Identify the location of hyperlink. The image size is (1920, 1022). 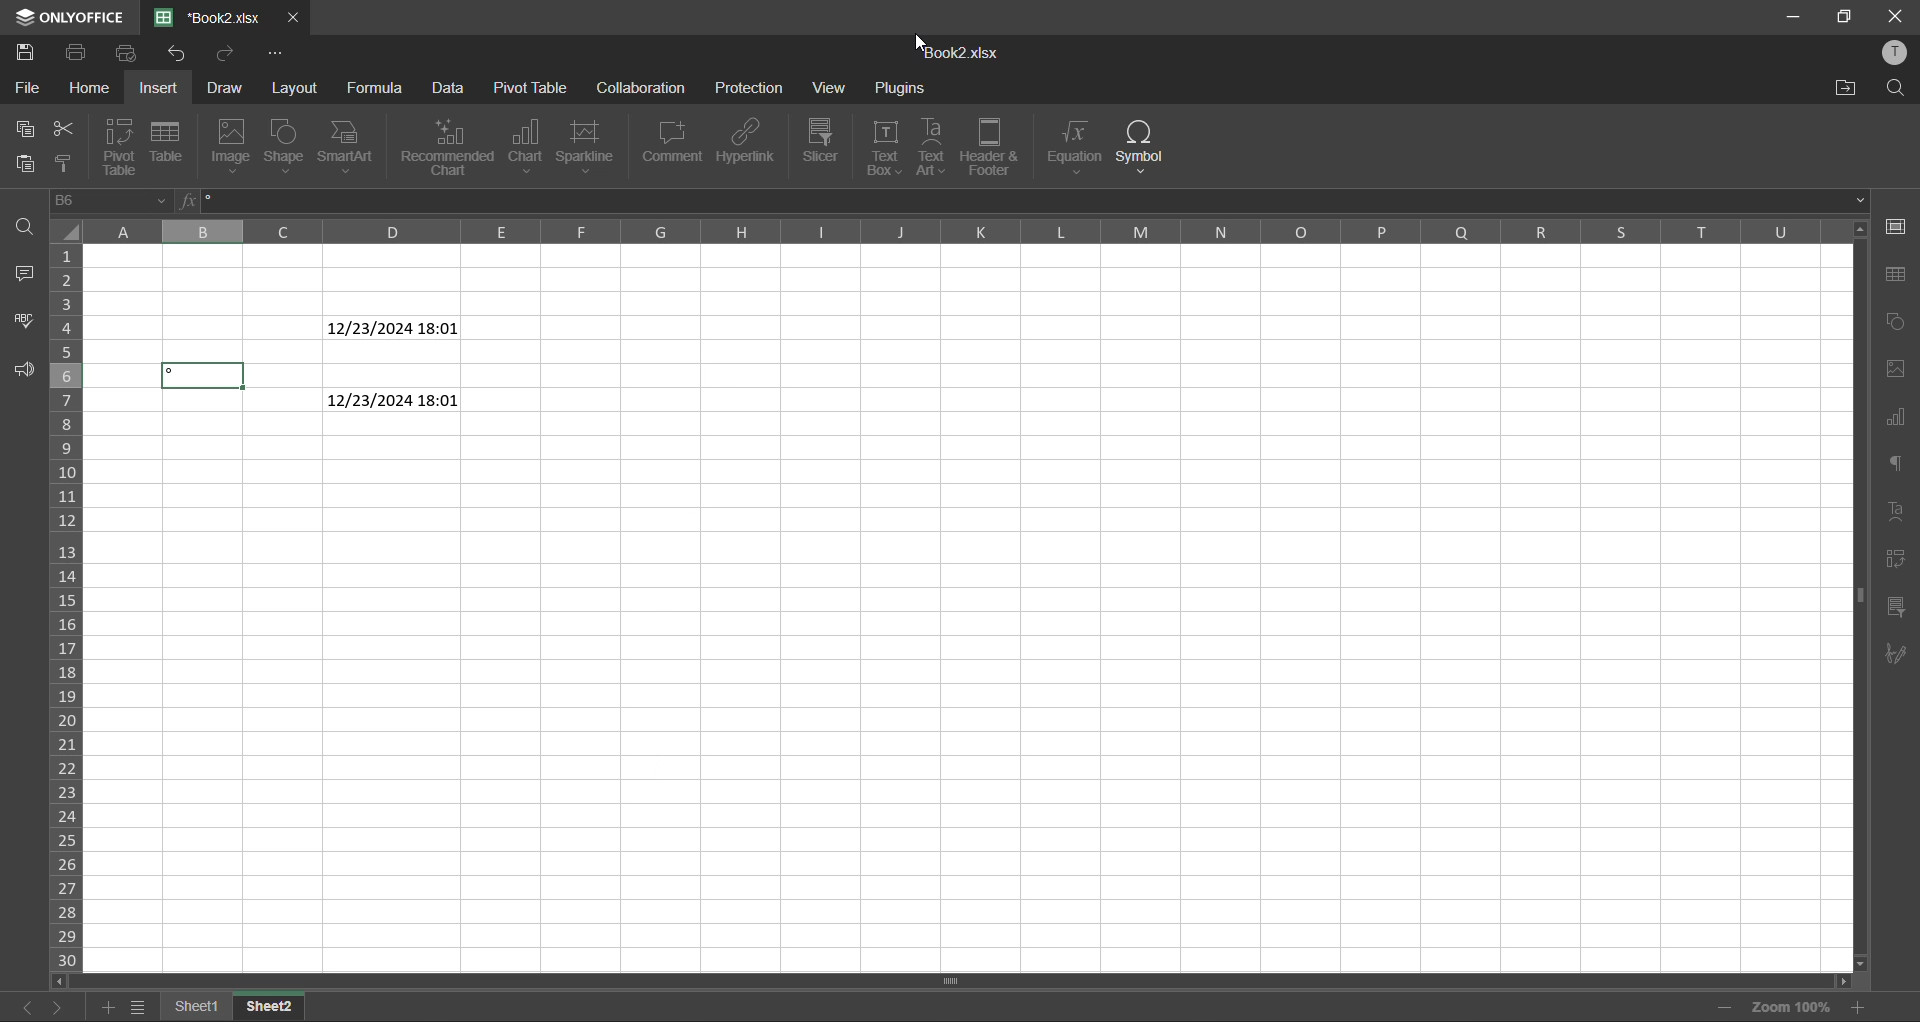
(754, 140).